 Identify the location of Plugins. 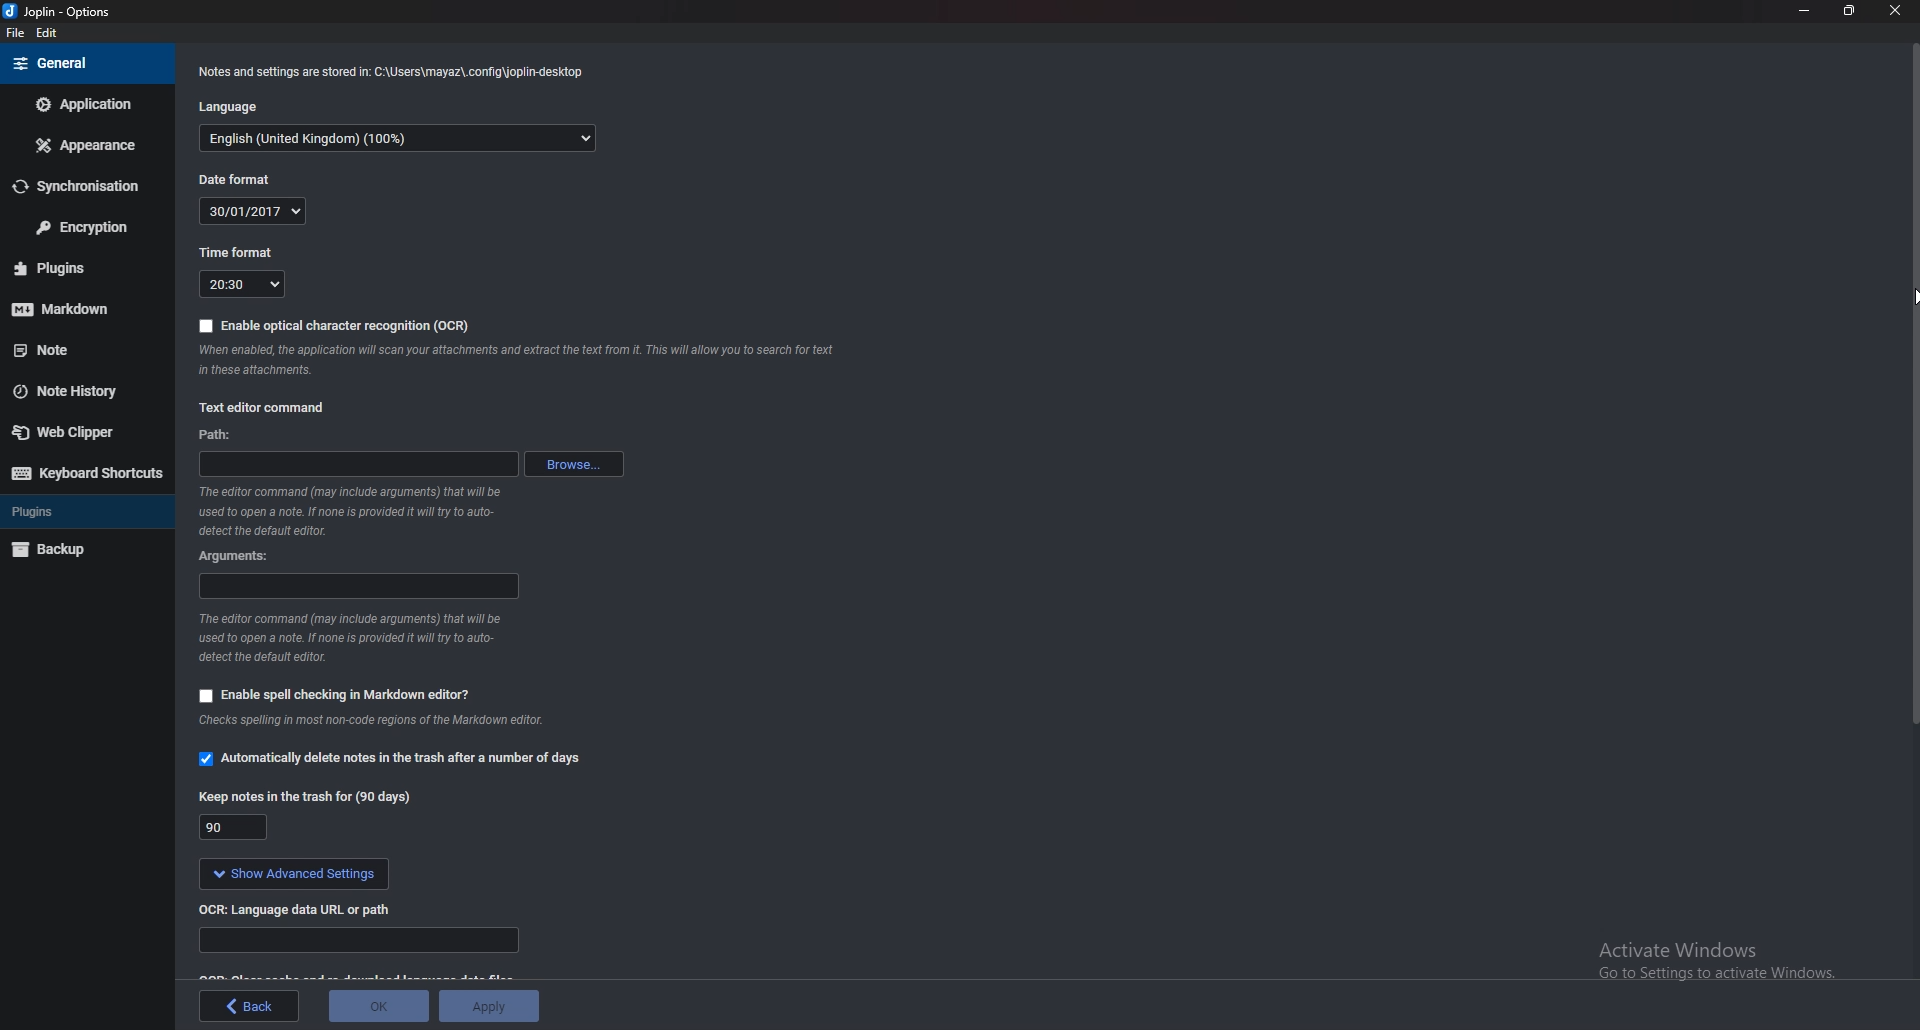
(84, 511).